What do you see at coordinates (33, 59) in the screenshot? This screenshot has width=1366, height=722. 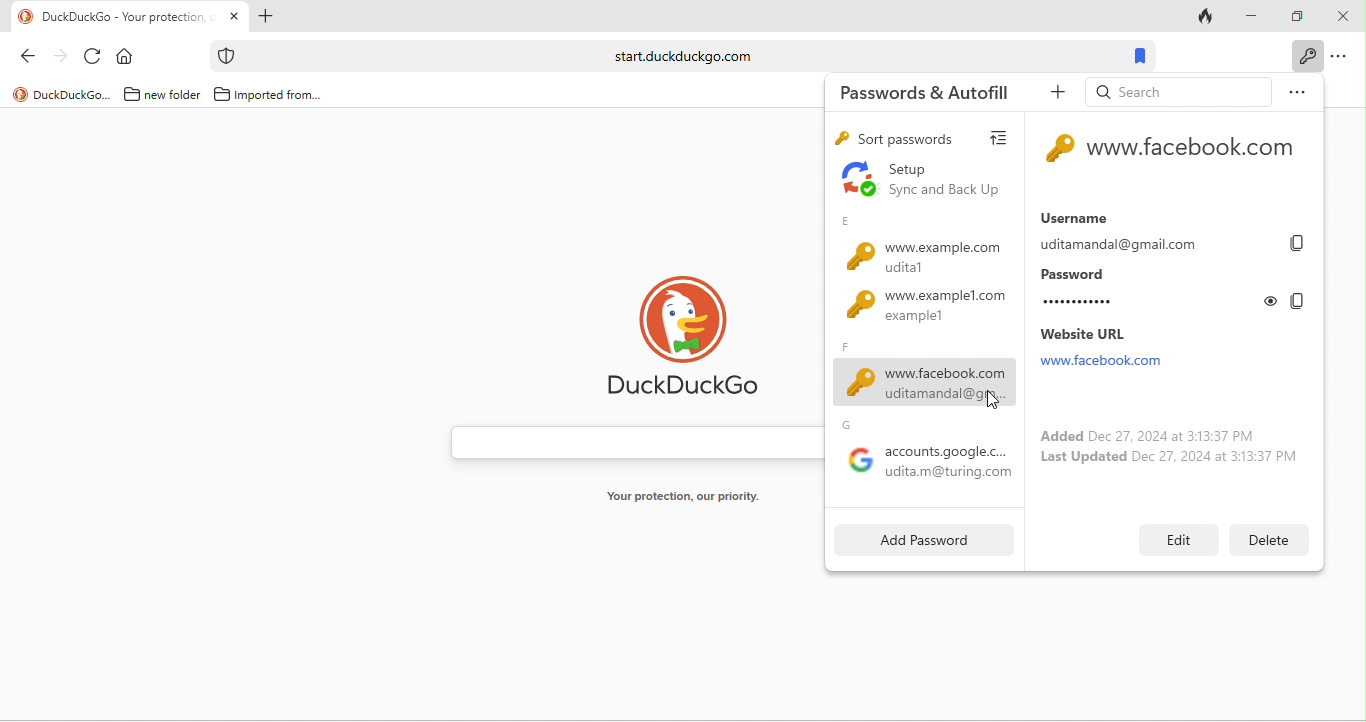 I see `back` at bounding box center [33, 59].